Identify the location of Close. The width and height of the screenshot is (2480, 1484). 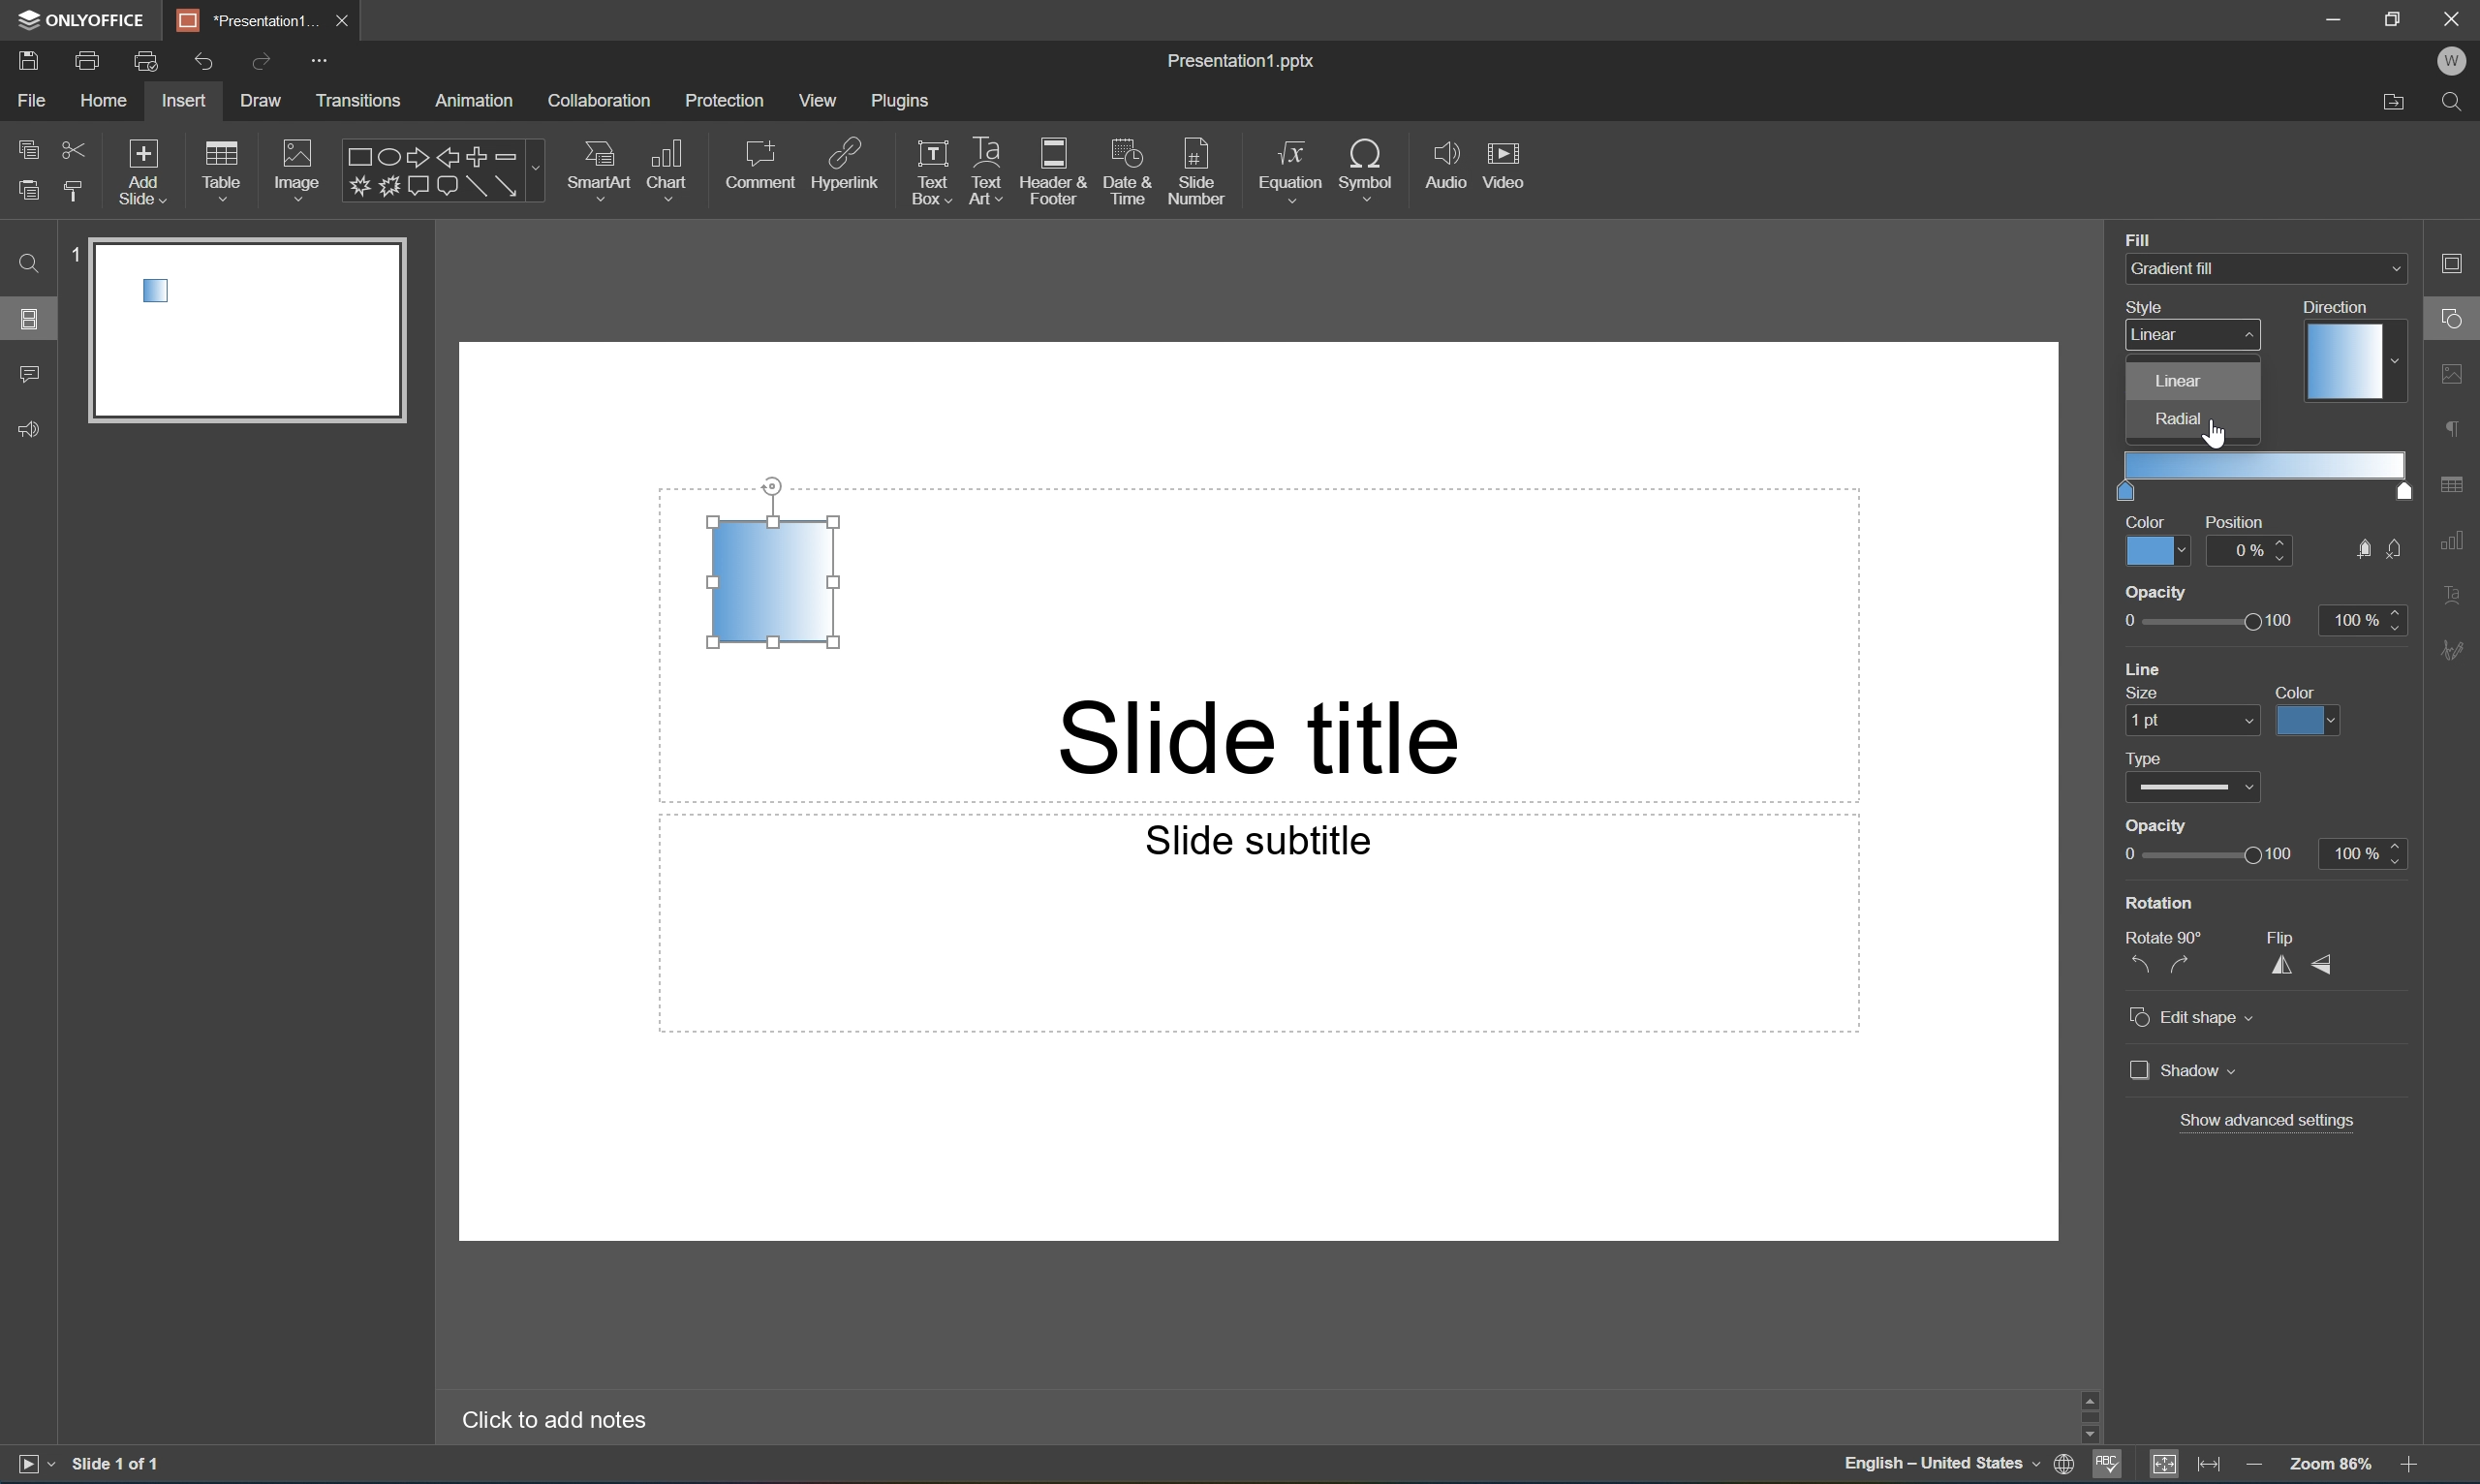
(2458, 17).